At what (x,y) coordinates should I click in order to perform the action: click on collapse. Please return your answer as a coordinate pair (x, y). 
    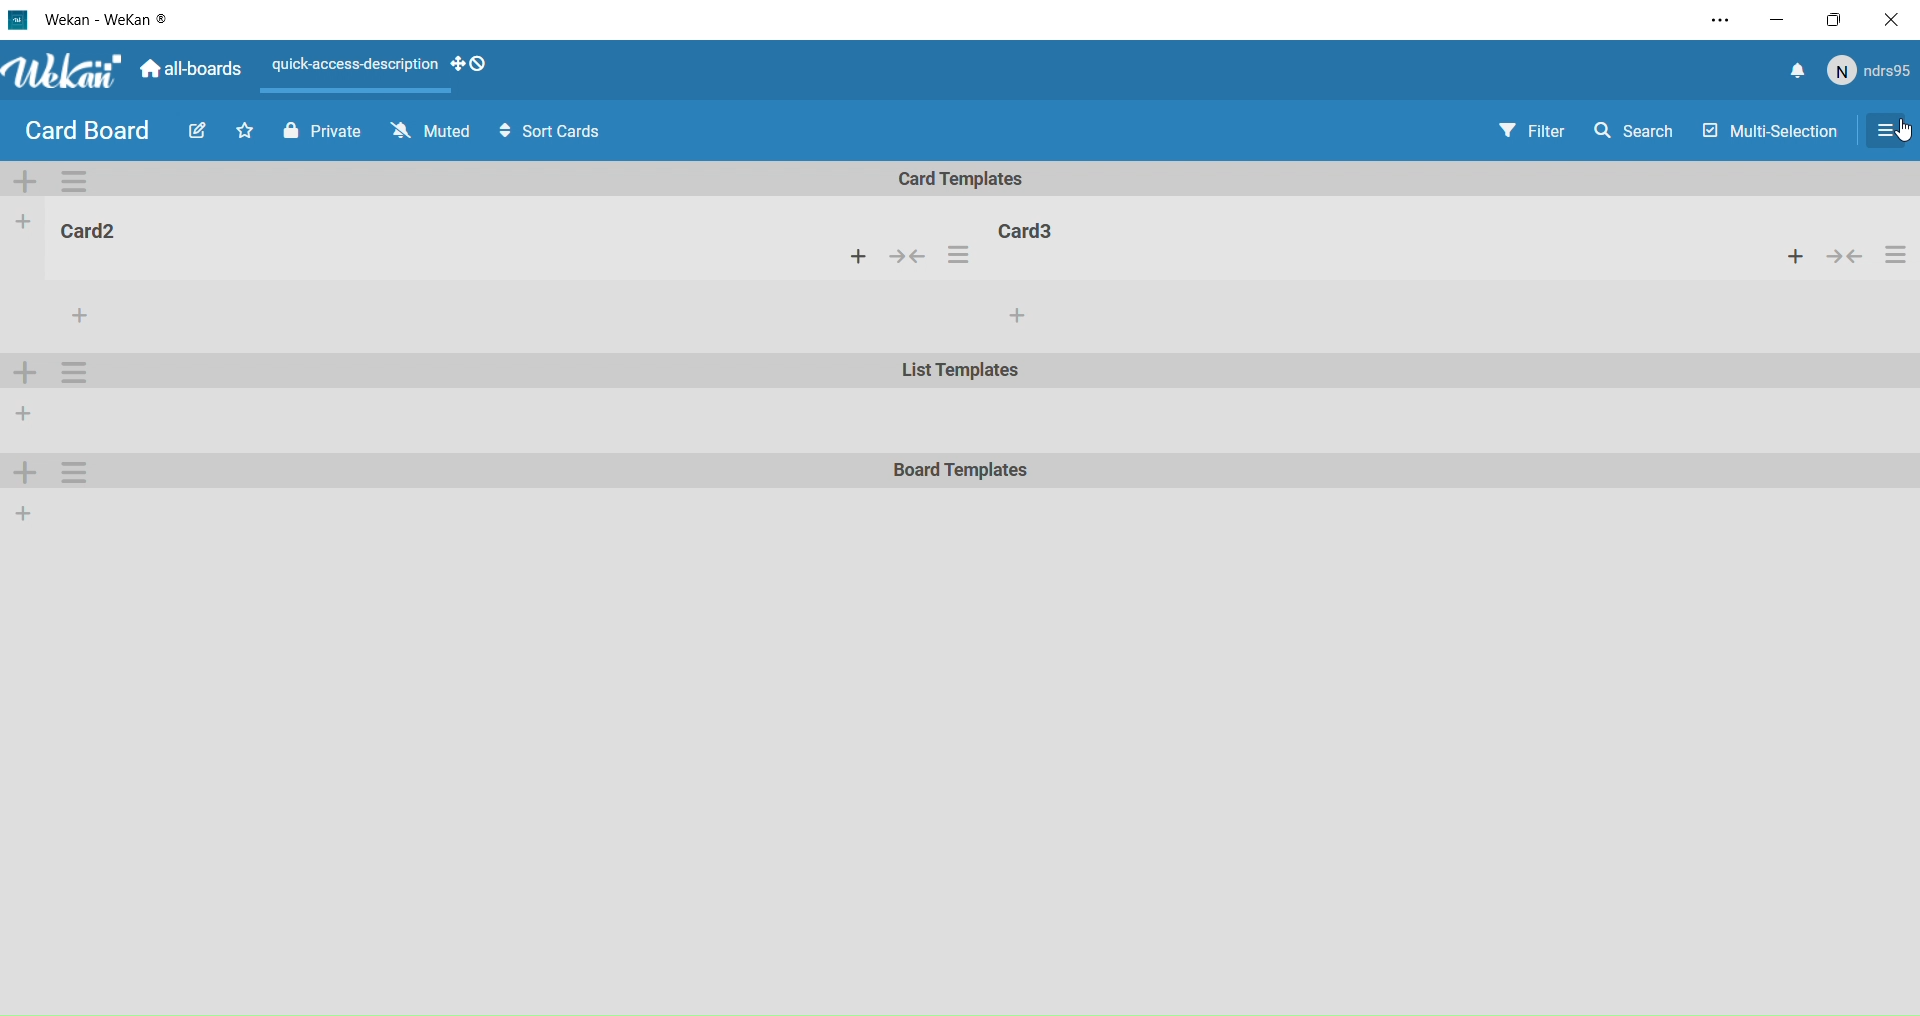
    Looking at the image, I should click on (912, 257).